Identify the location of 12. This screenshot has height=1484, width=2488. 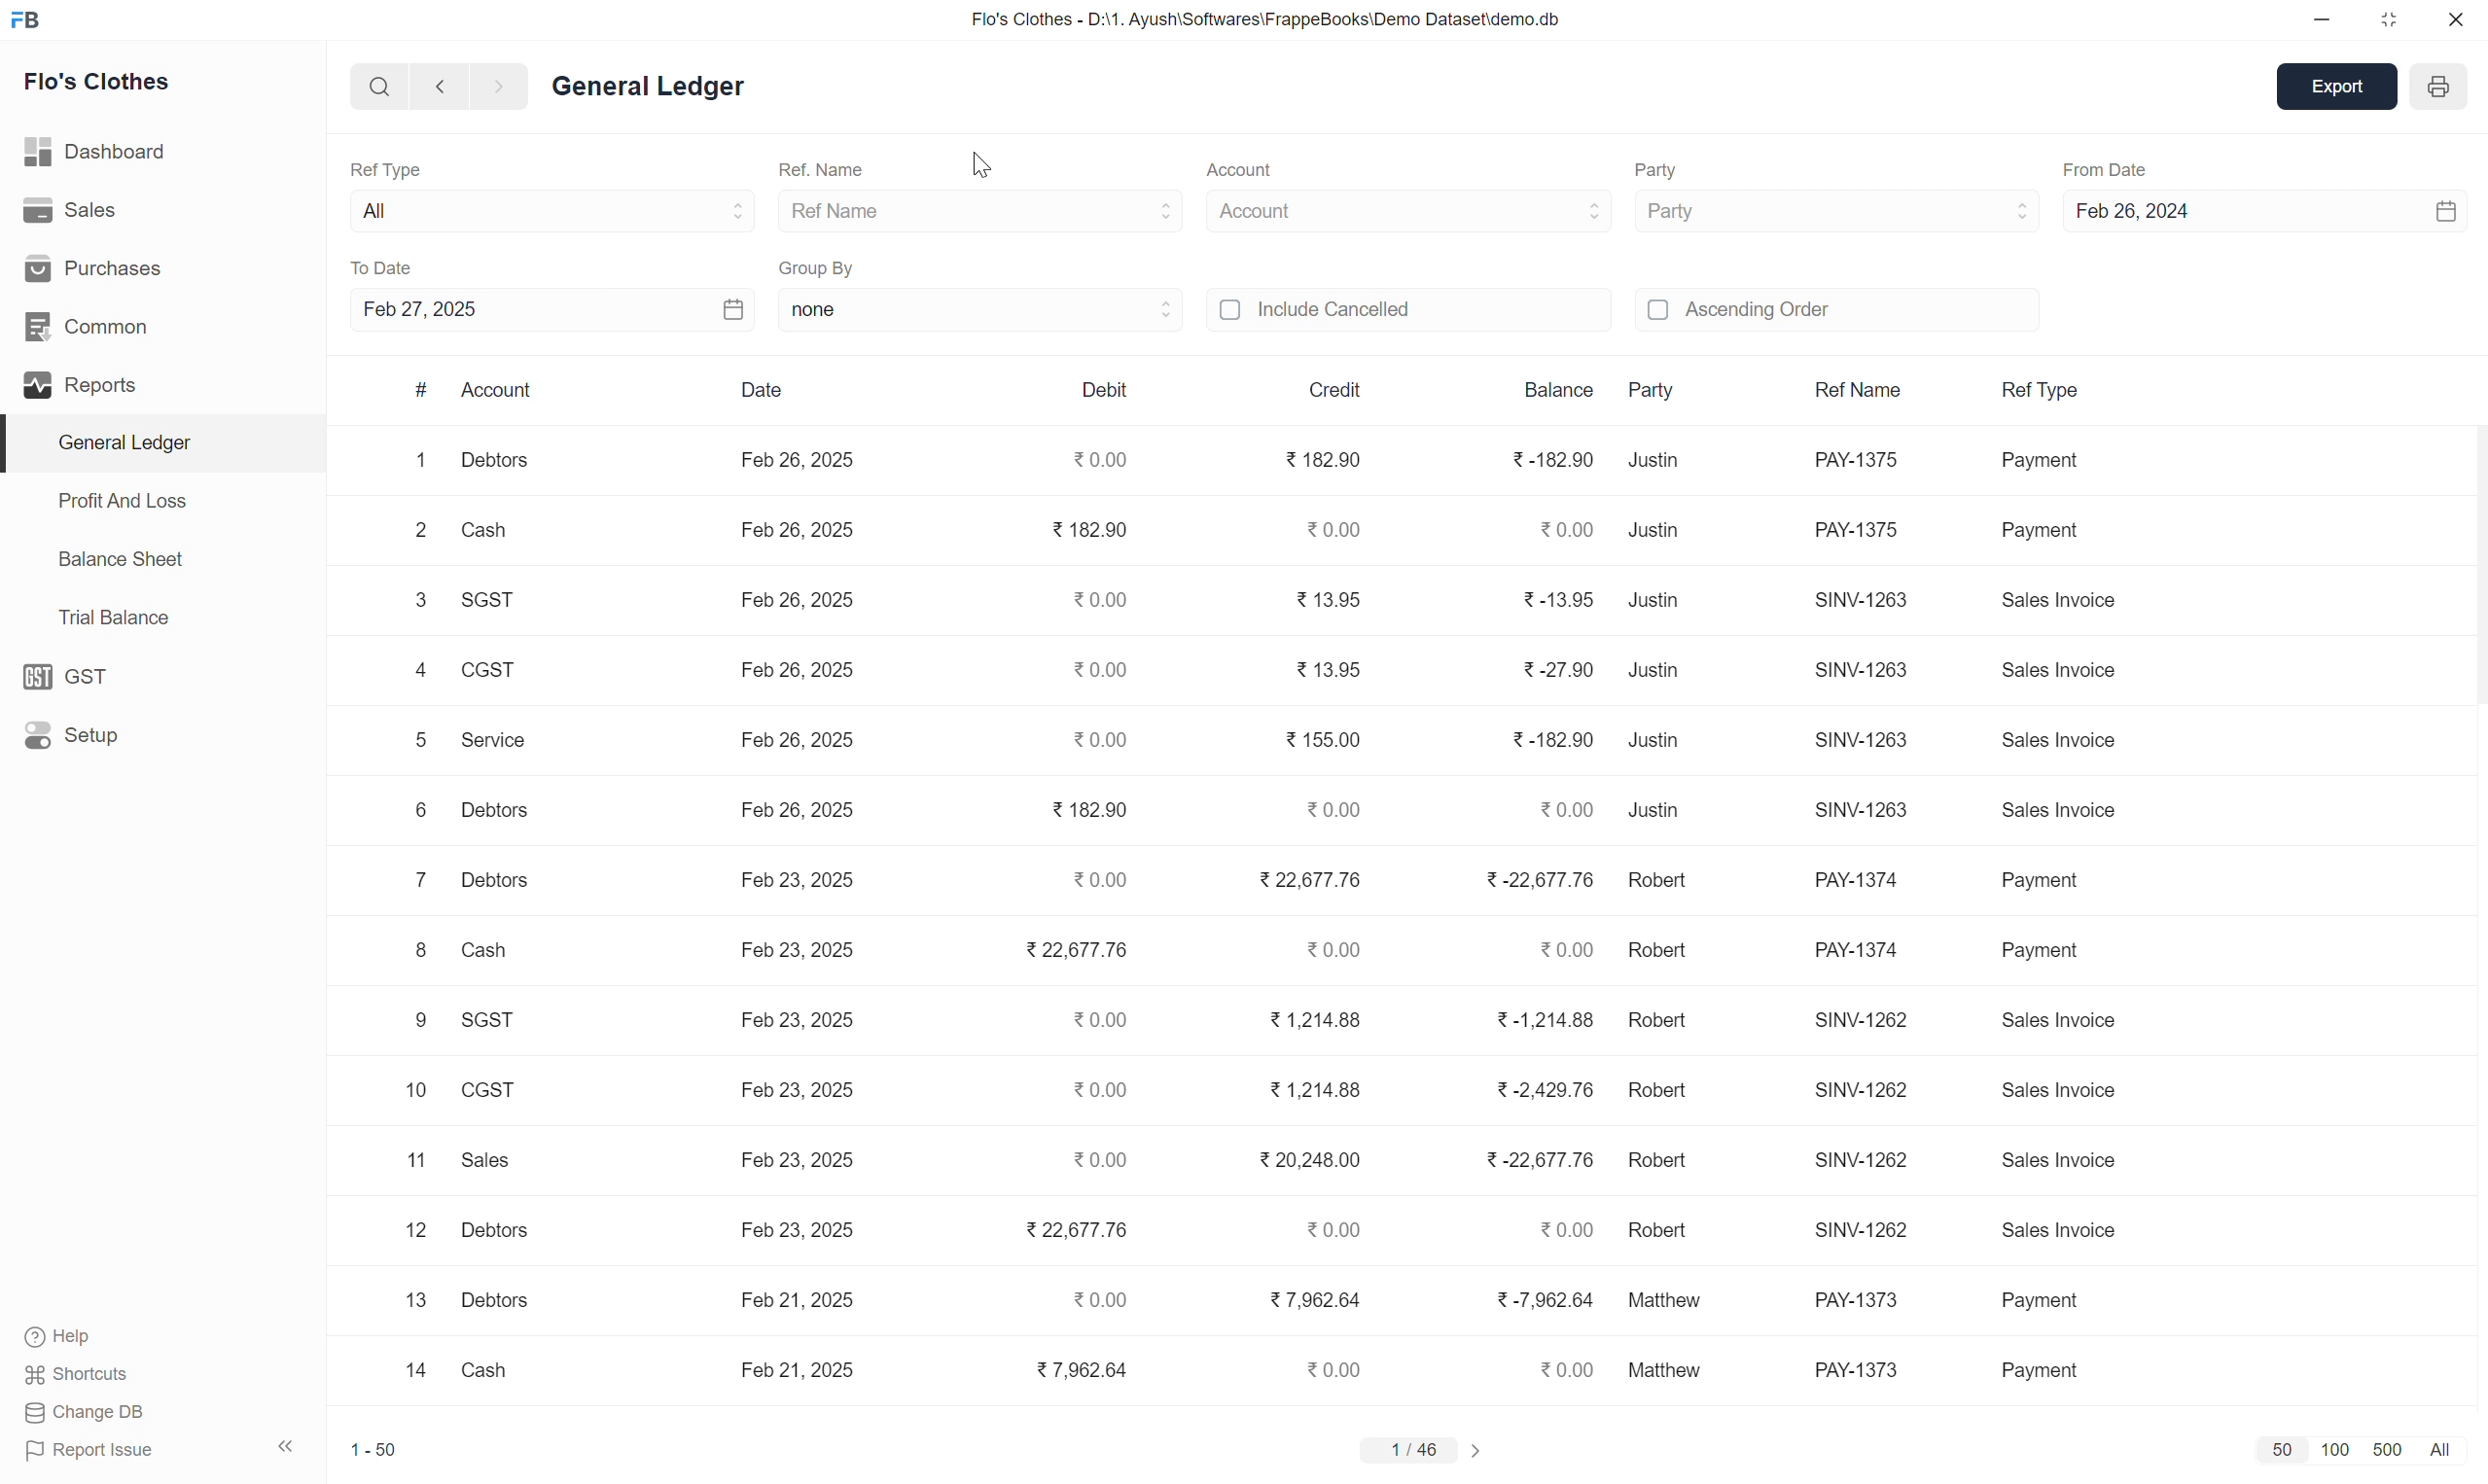
(418, 1230).